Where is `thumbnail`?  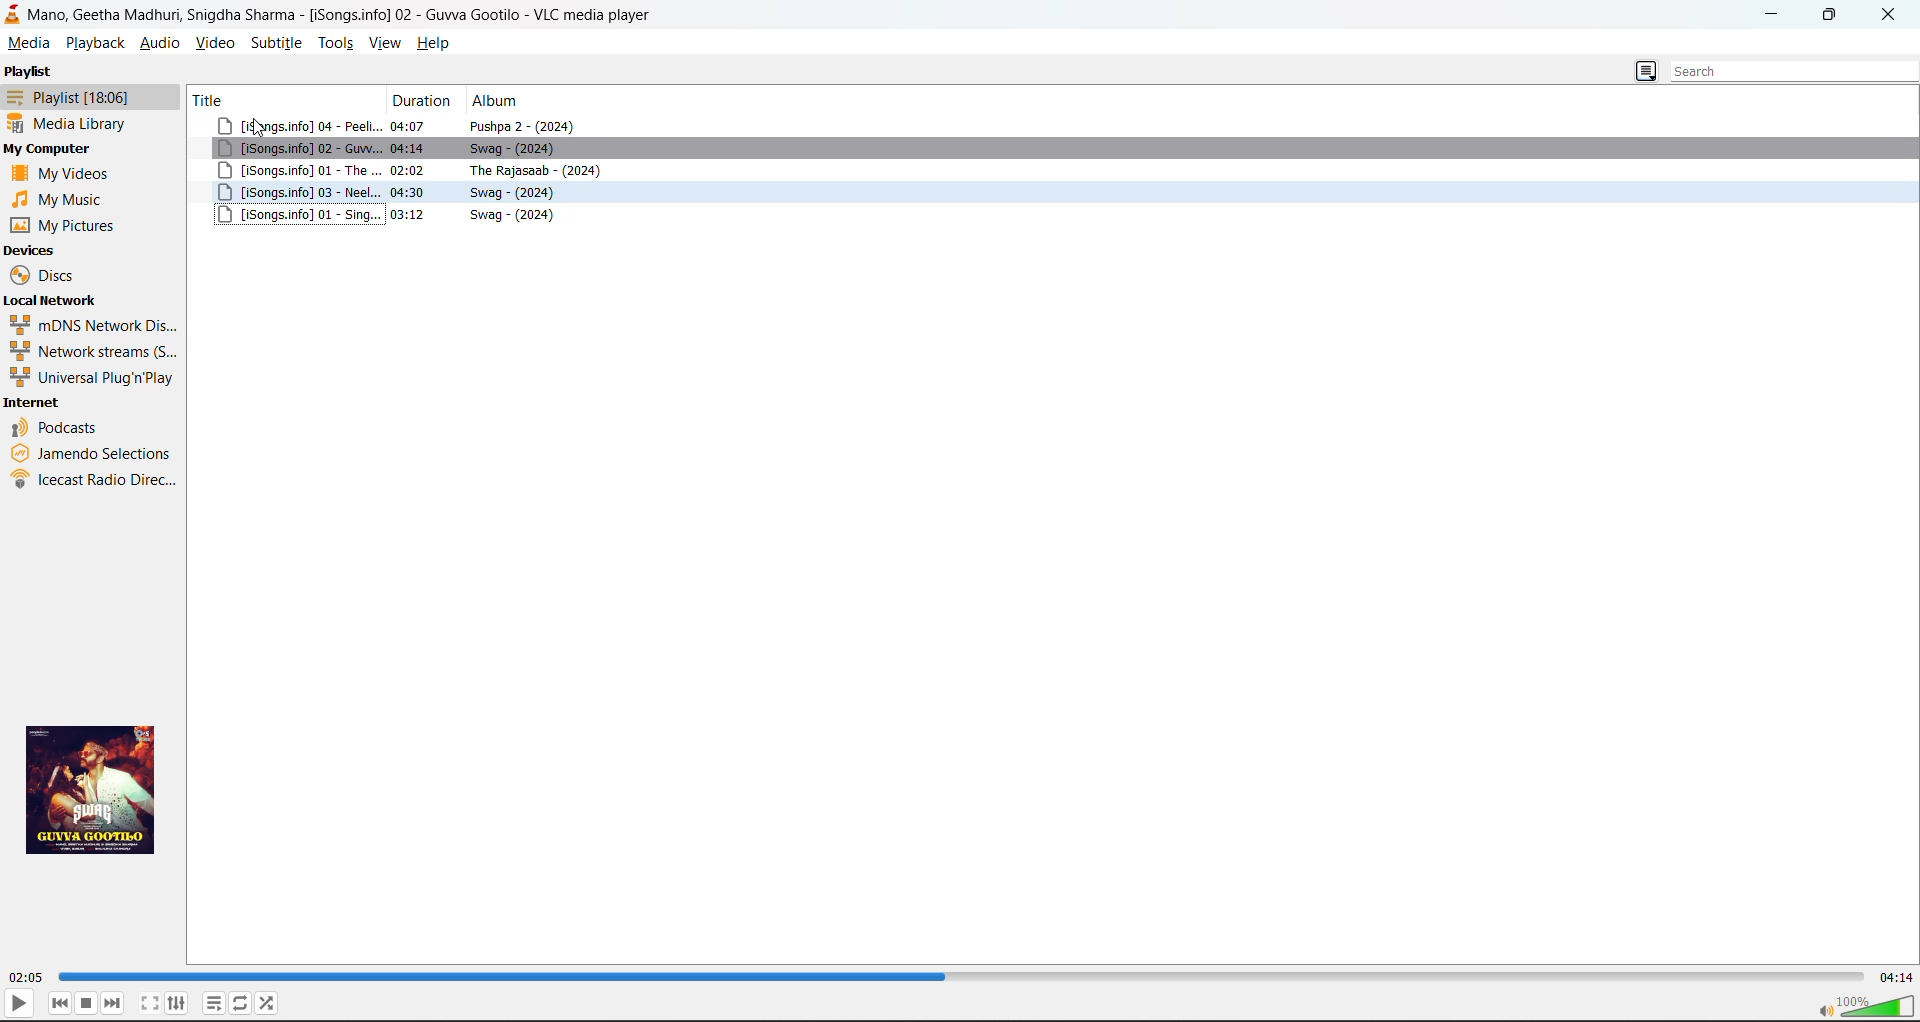
thumbnail is located at coordinates (96, 789).